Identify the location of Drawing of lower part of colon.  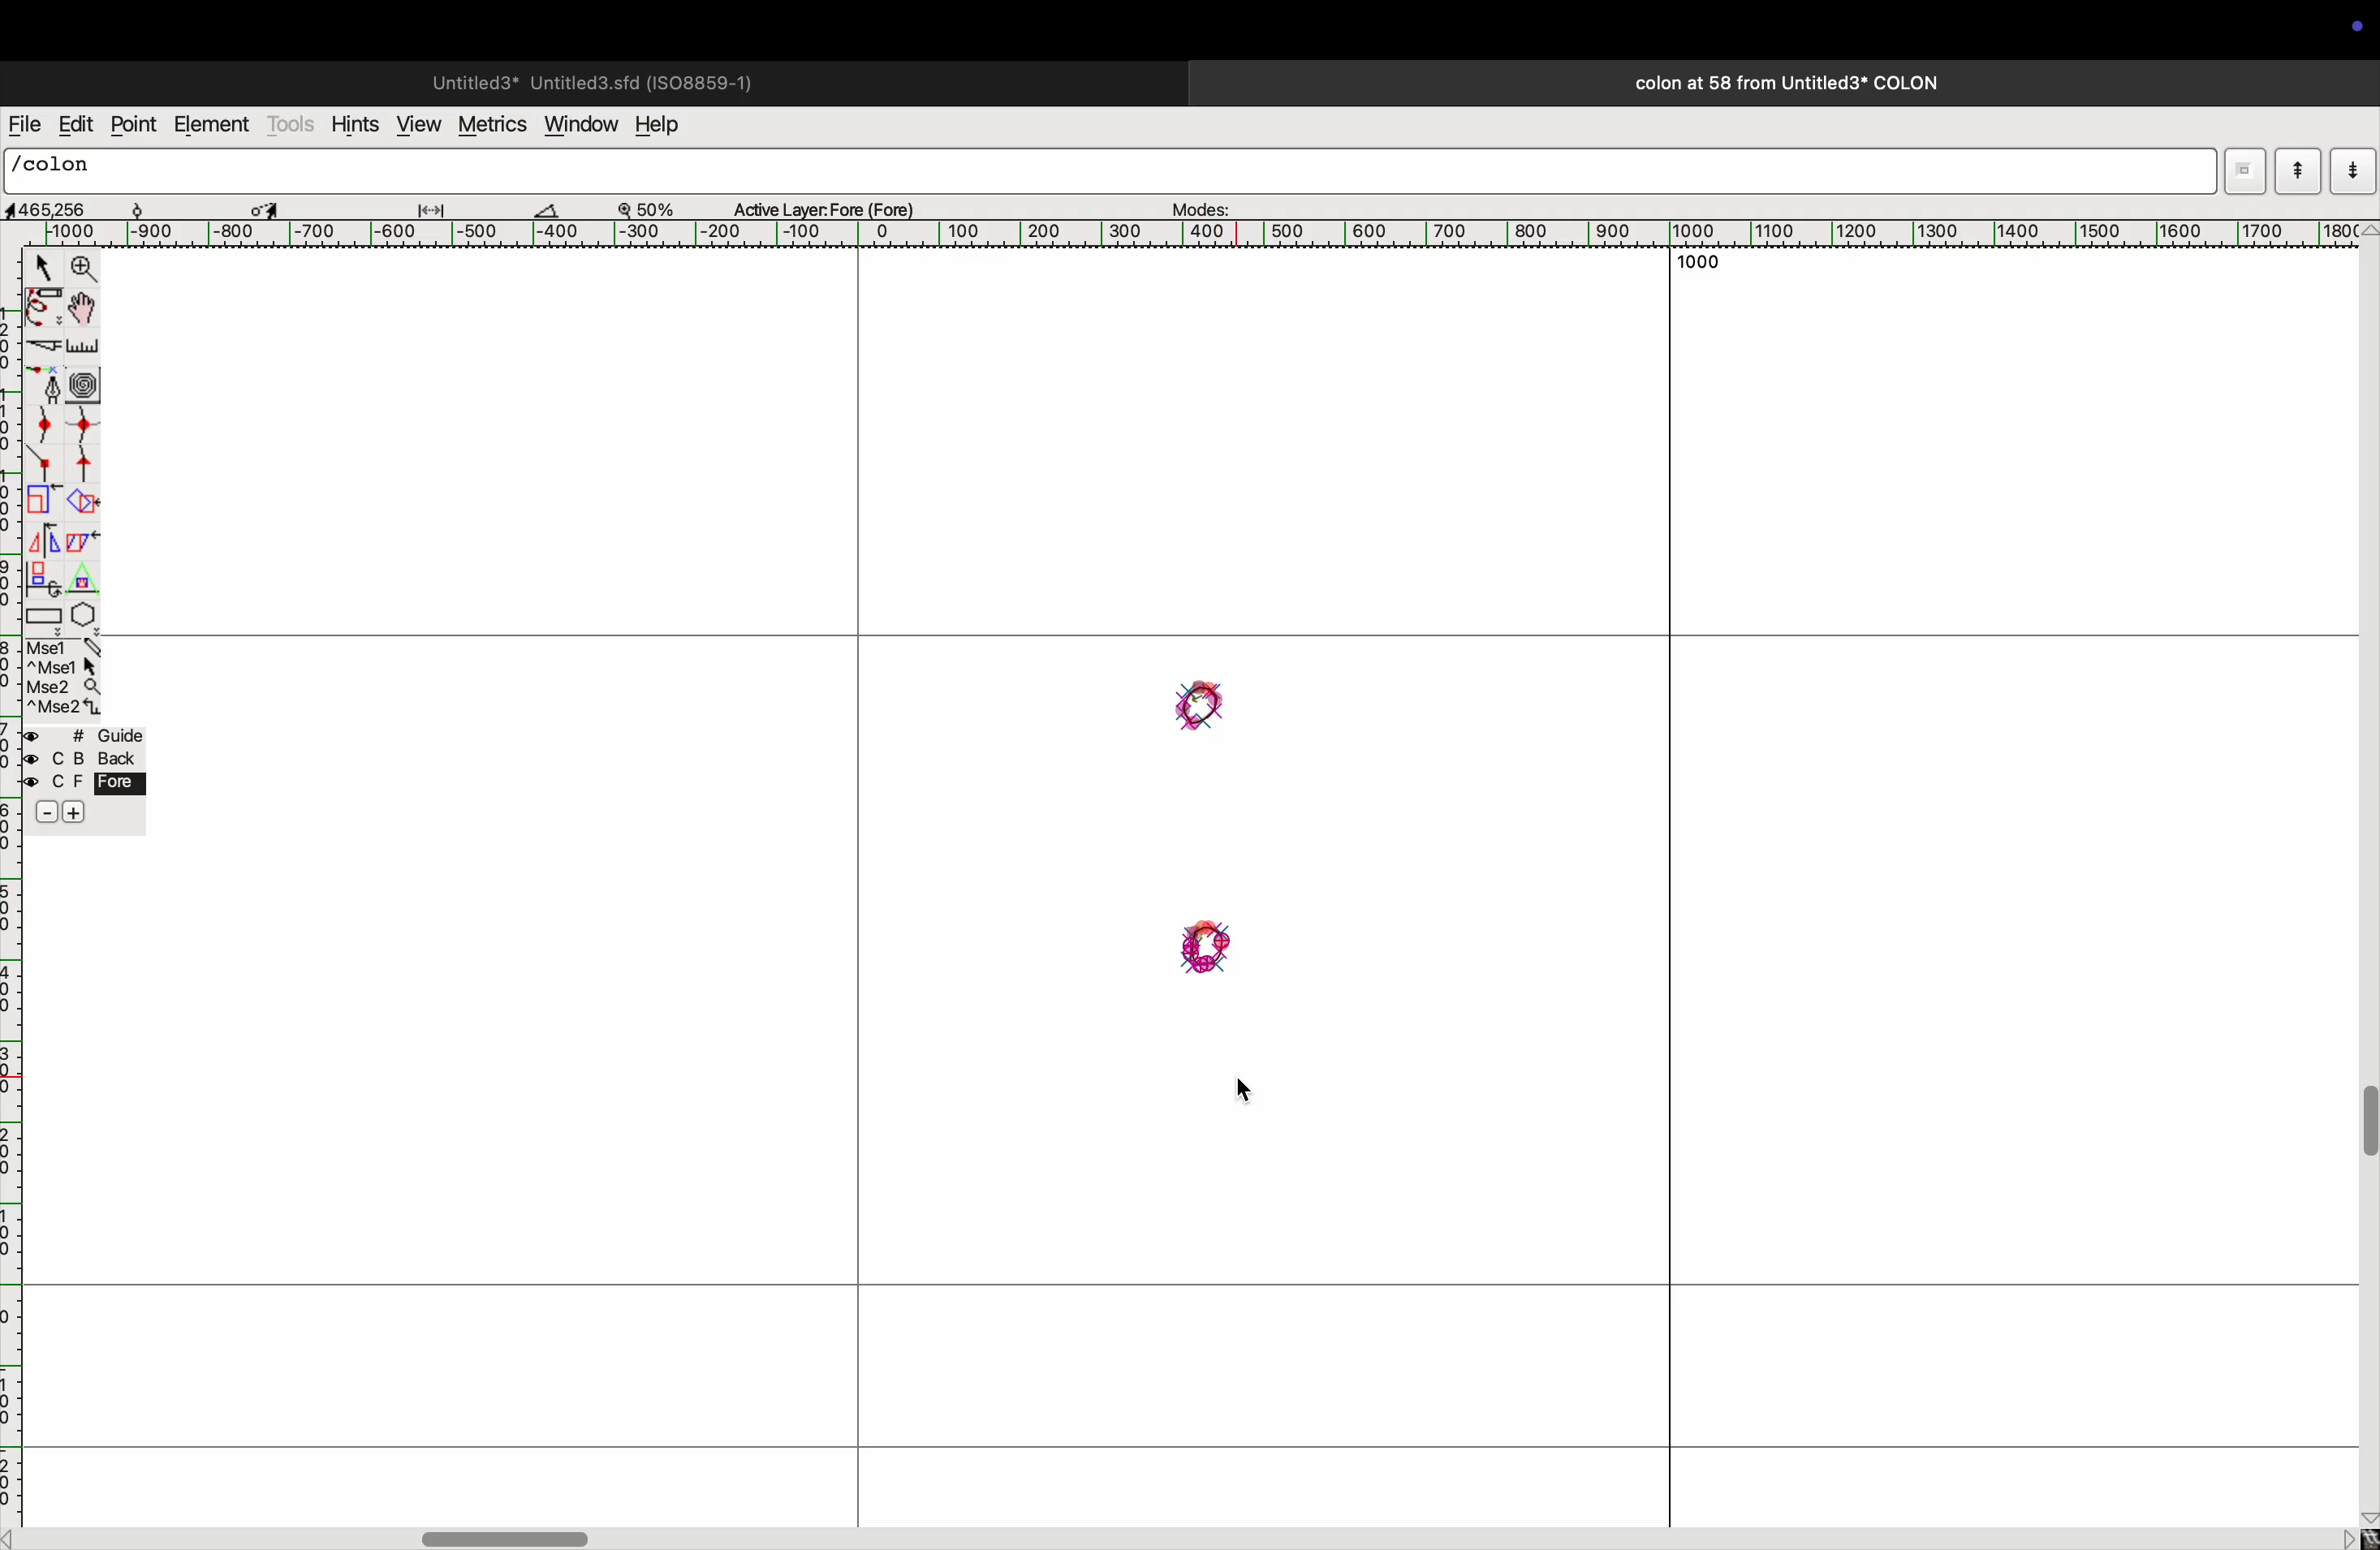
(1201, 952).